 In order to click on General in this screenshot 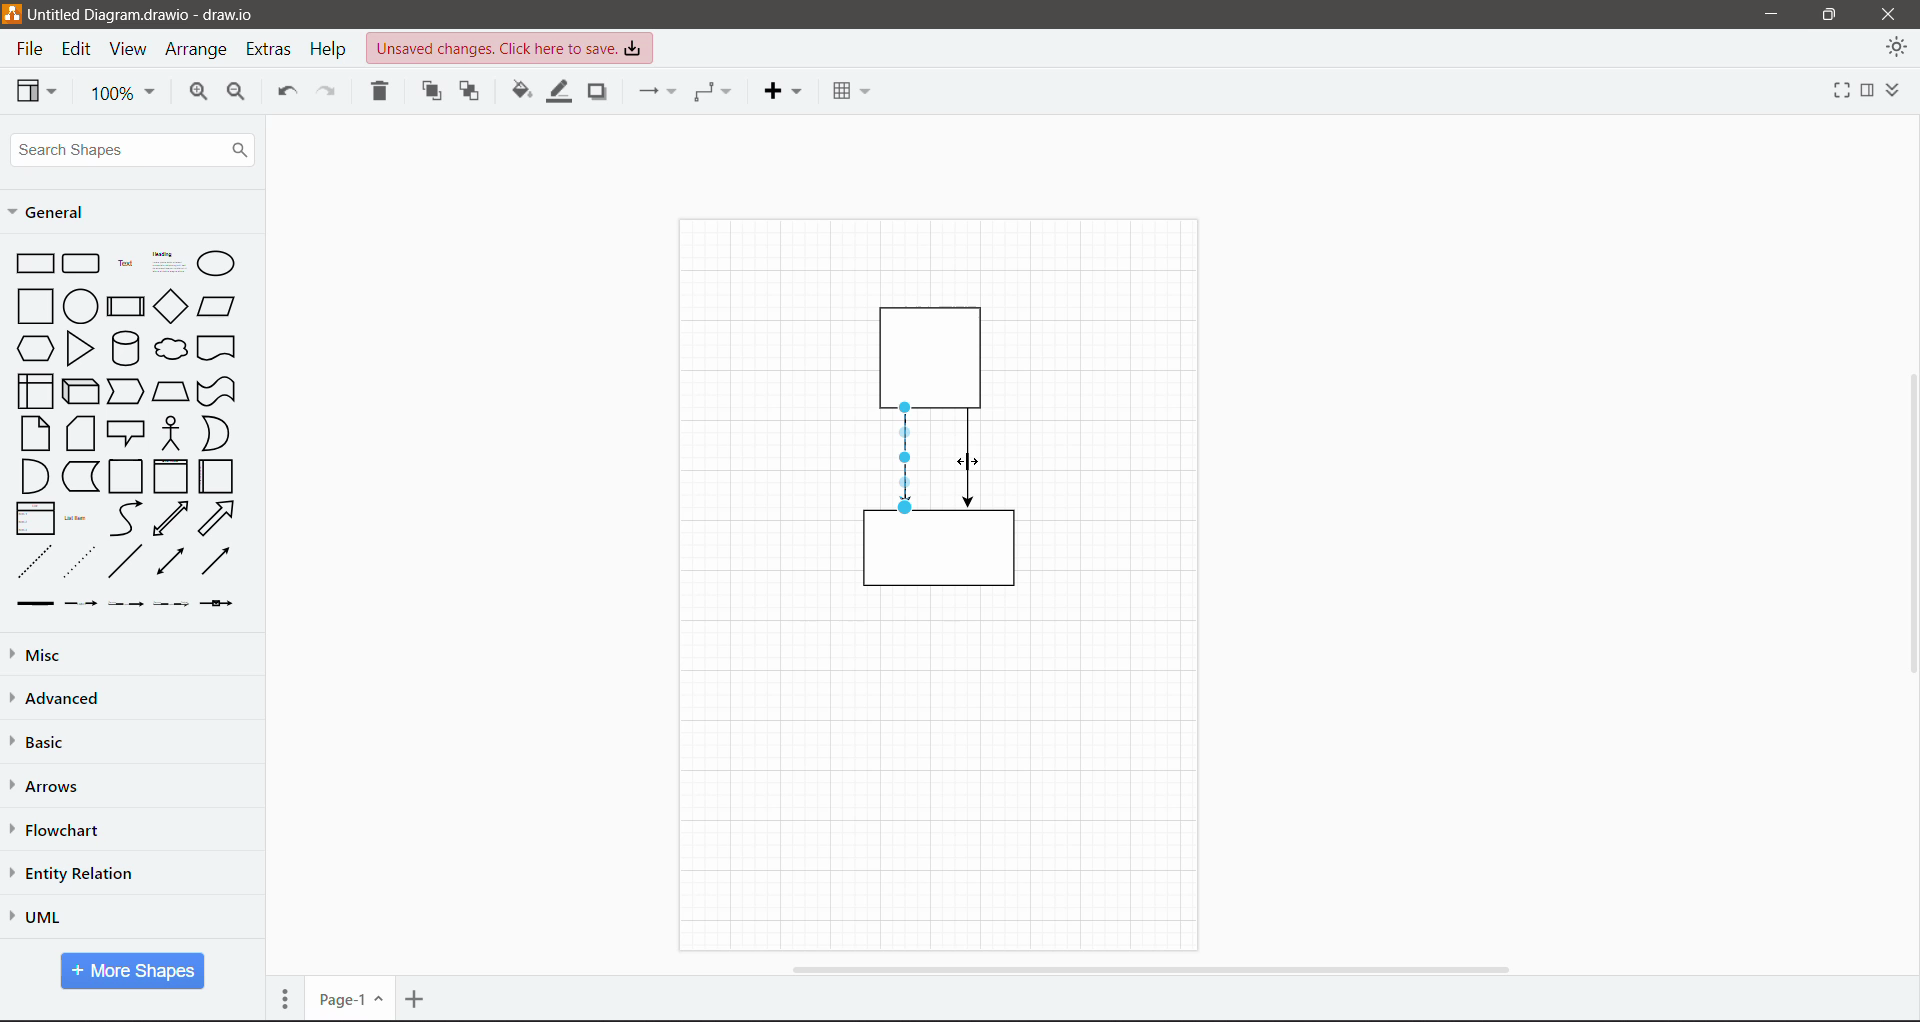, I will do `click(54, 212)`.